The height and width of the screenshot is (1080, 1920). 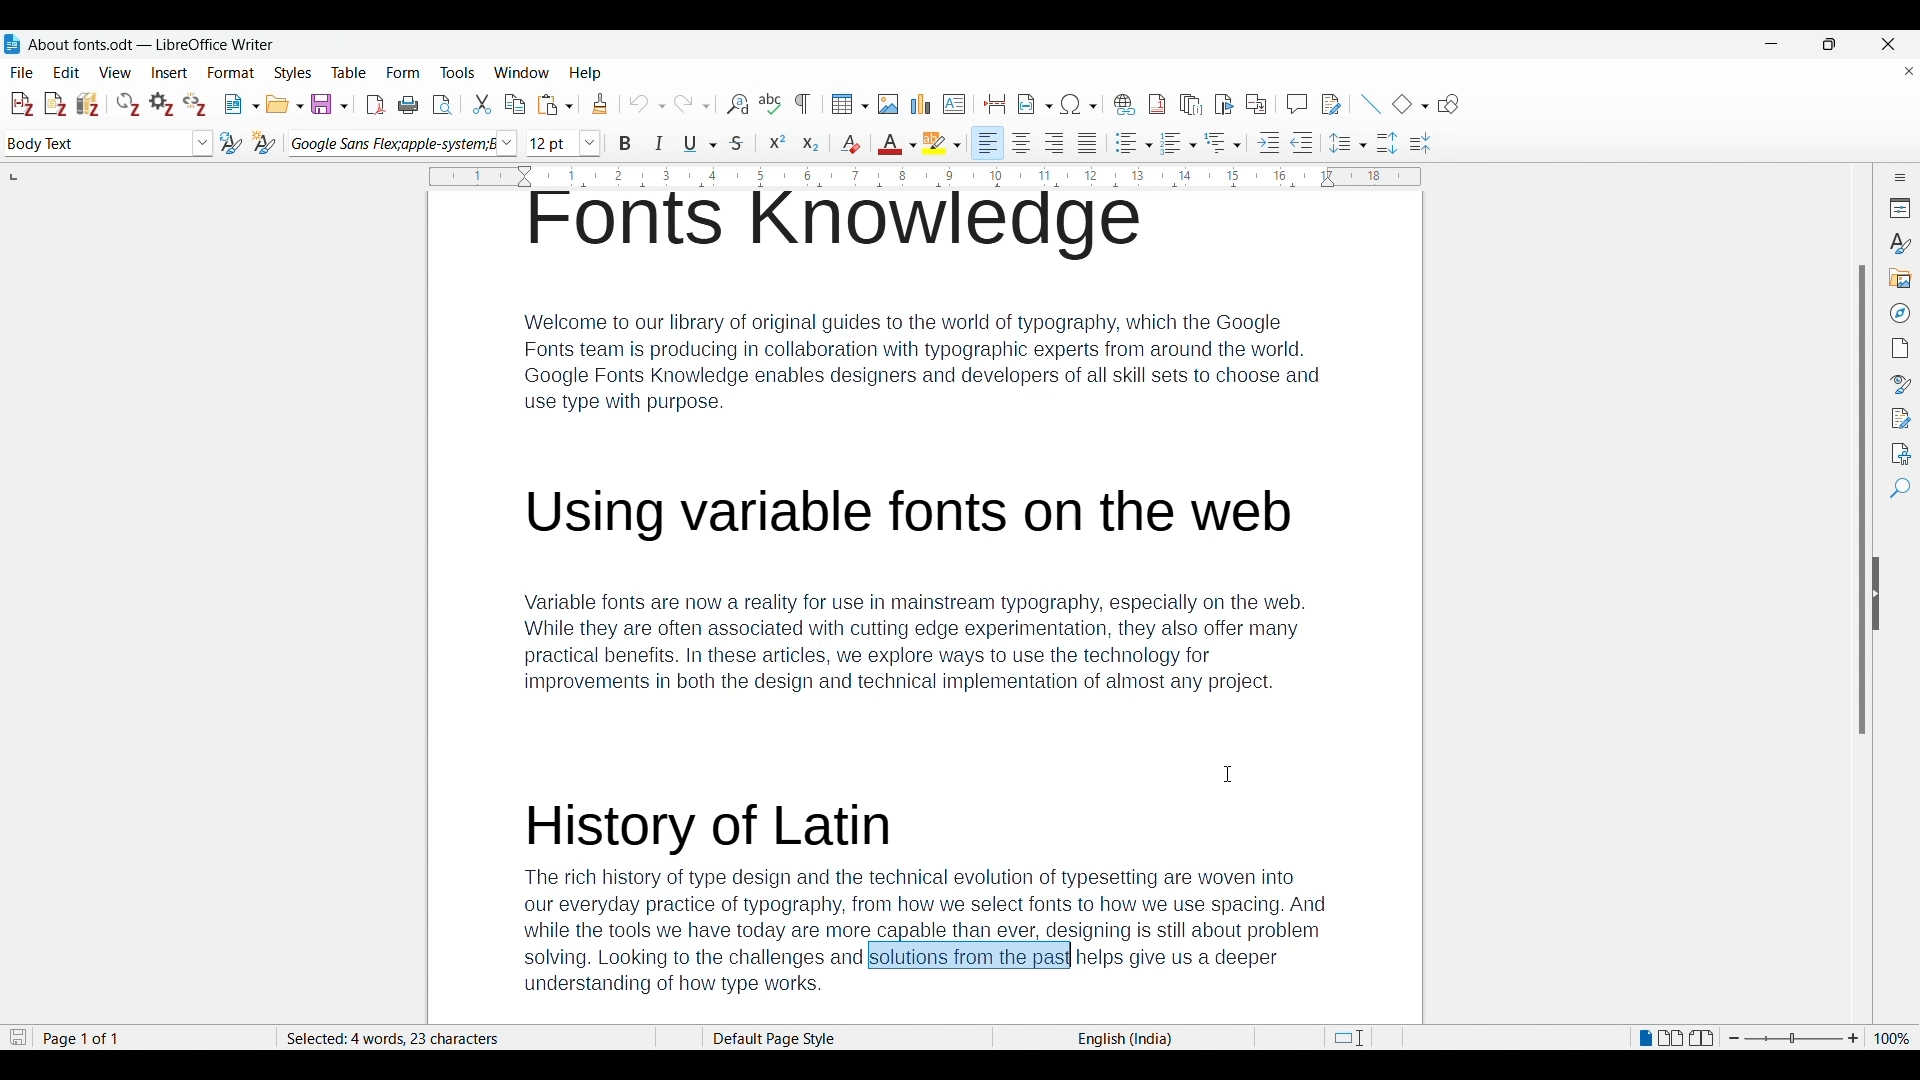 I want to click on Print, so click(x=408, y=104).